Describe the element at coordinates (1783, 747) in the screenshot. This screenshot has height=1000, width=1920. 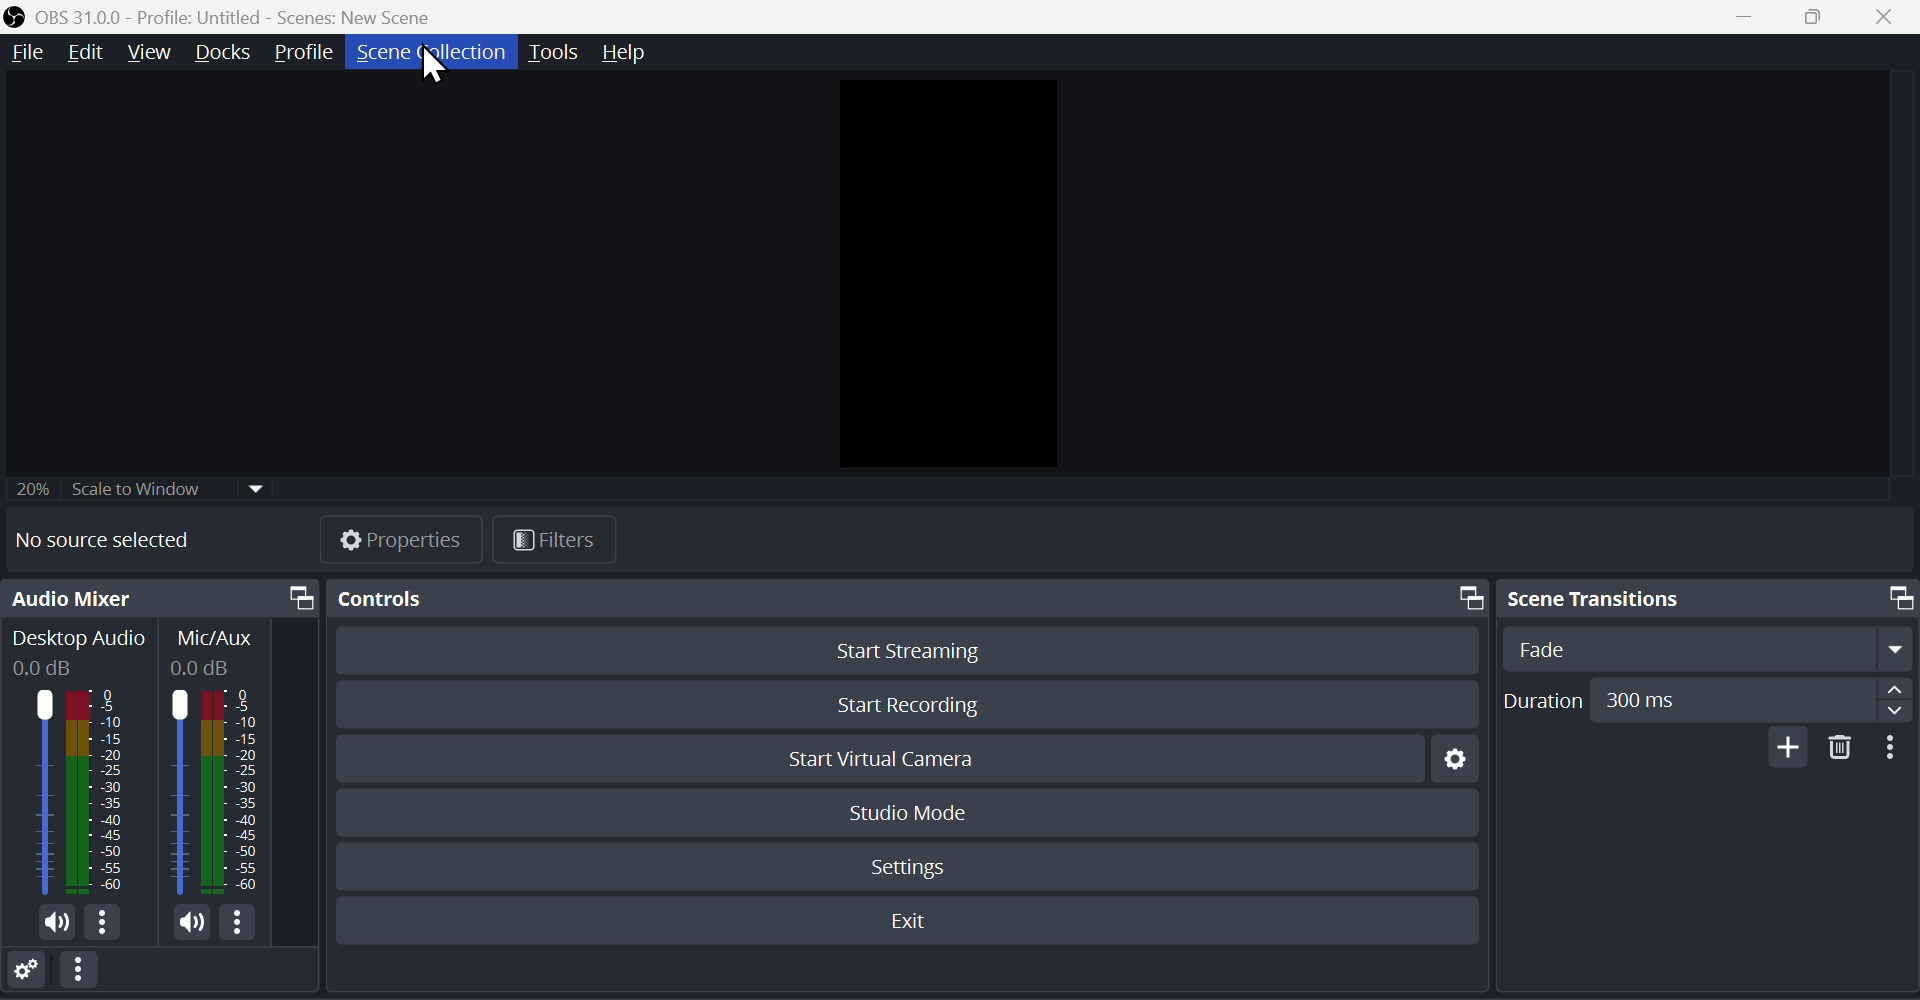
I see `Add` at that location.